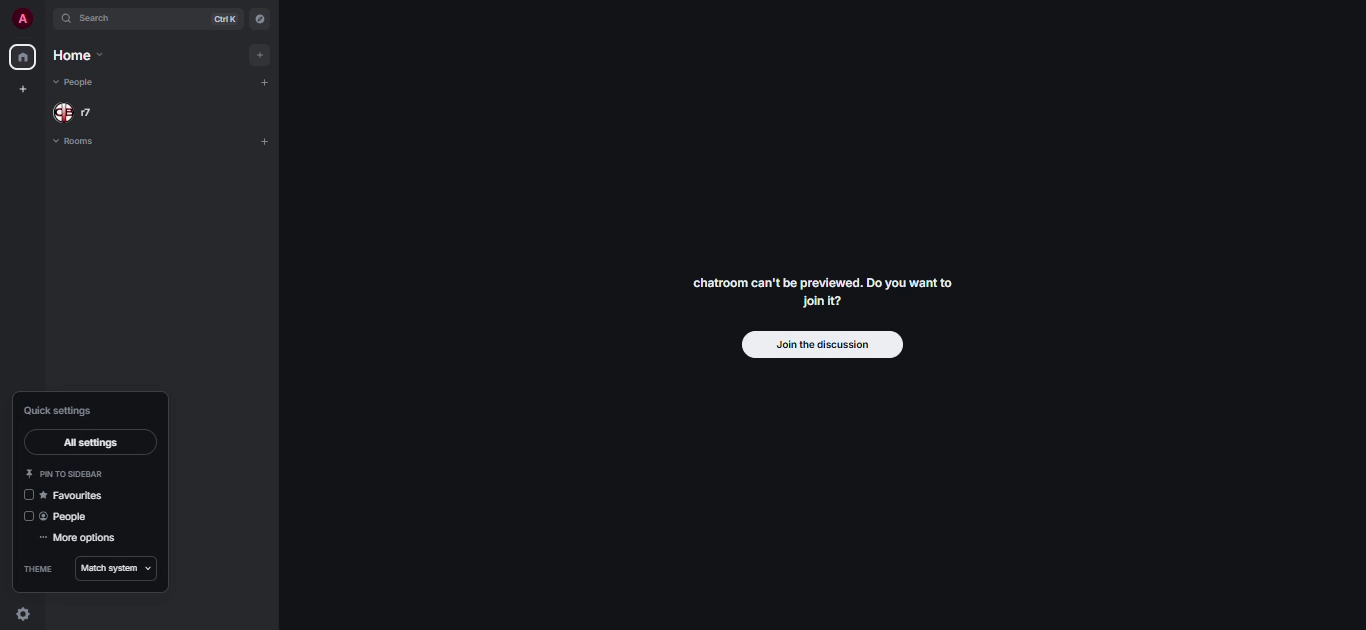  I want to click on theme, so click(37, 569).